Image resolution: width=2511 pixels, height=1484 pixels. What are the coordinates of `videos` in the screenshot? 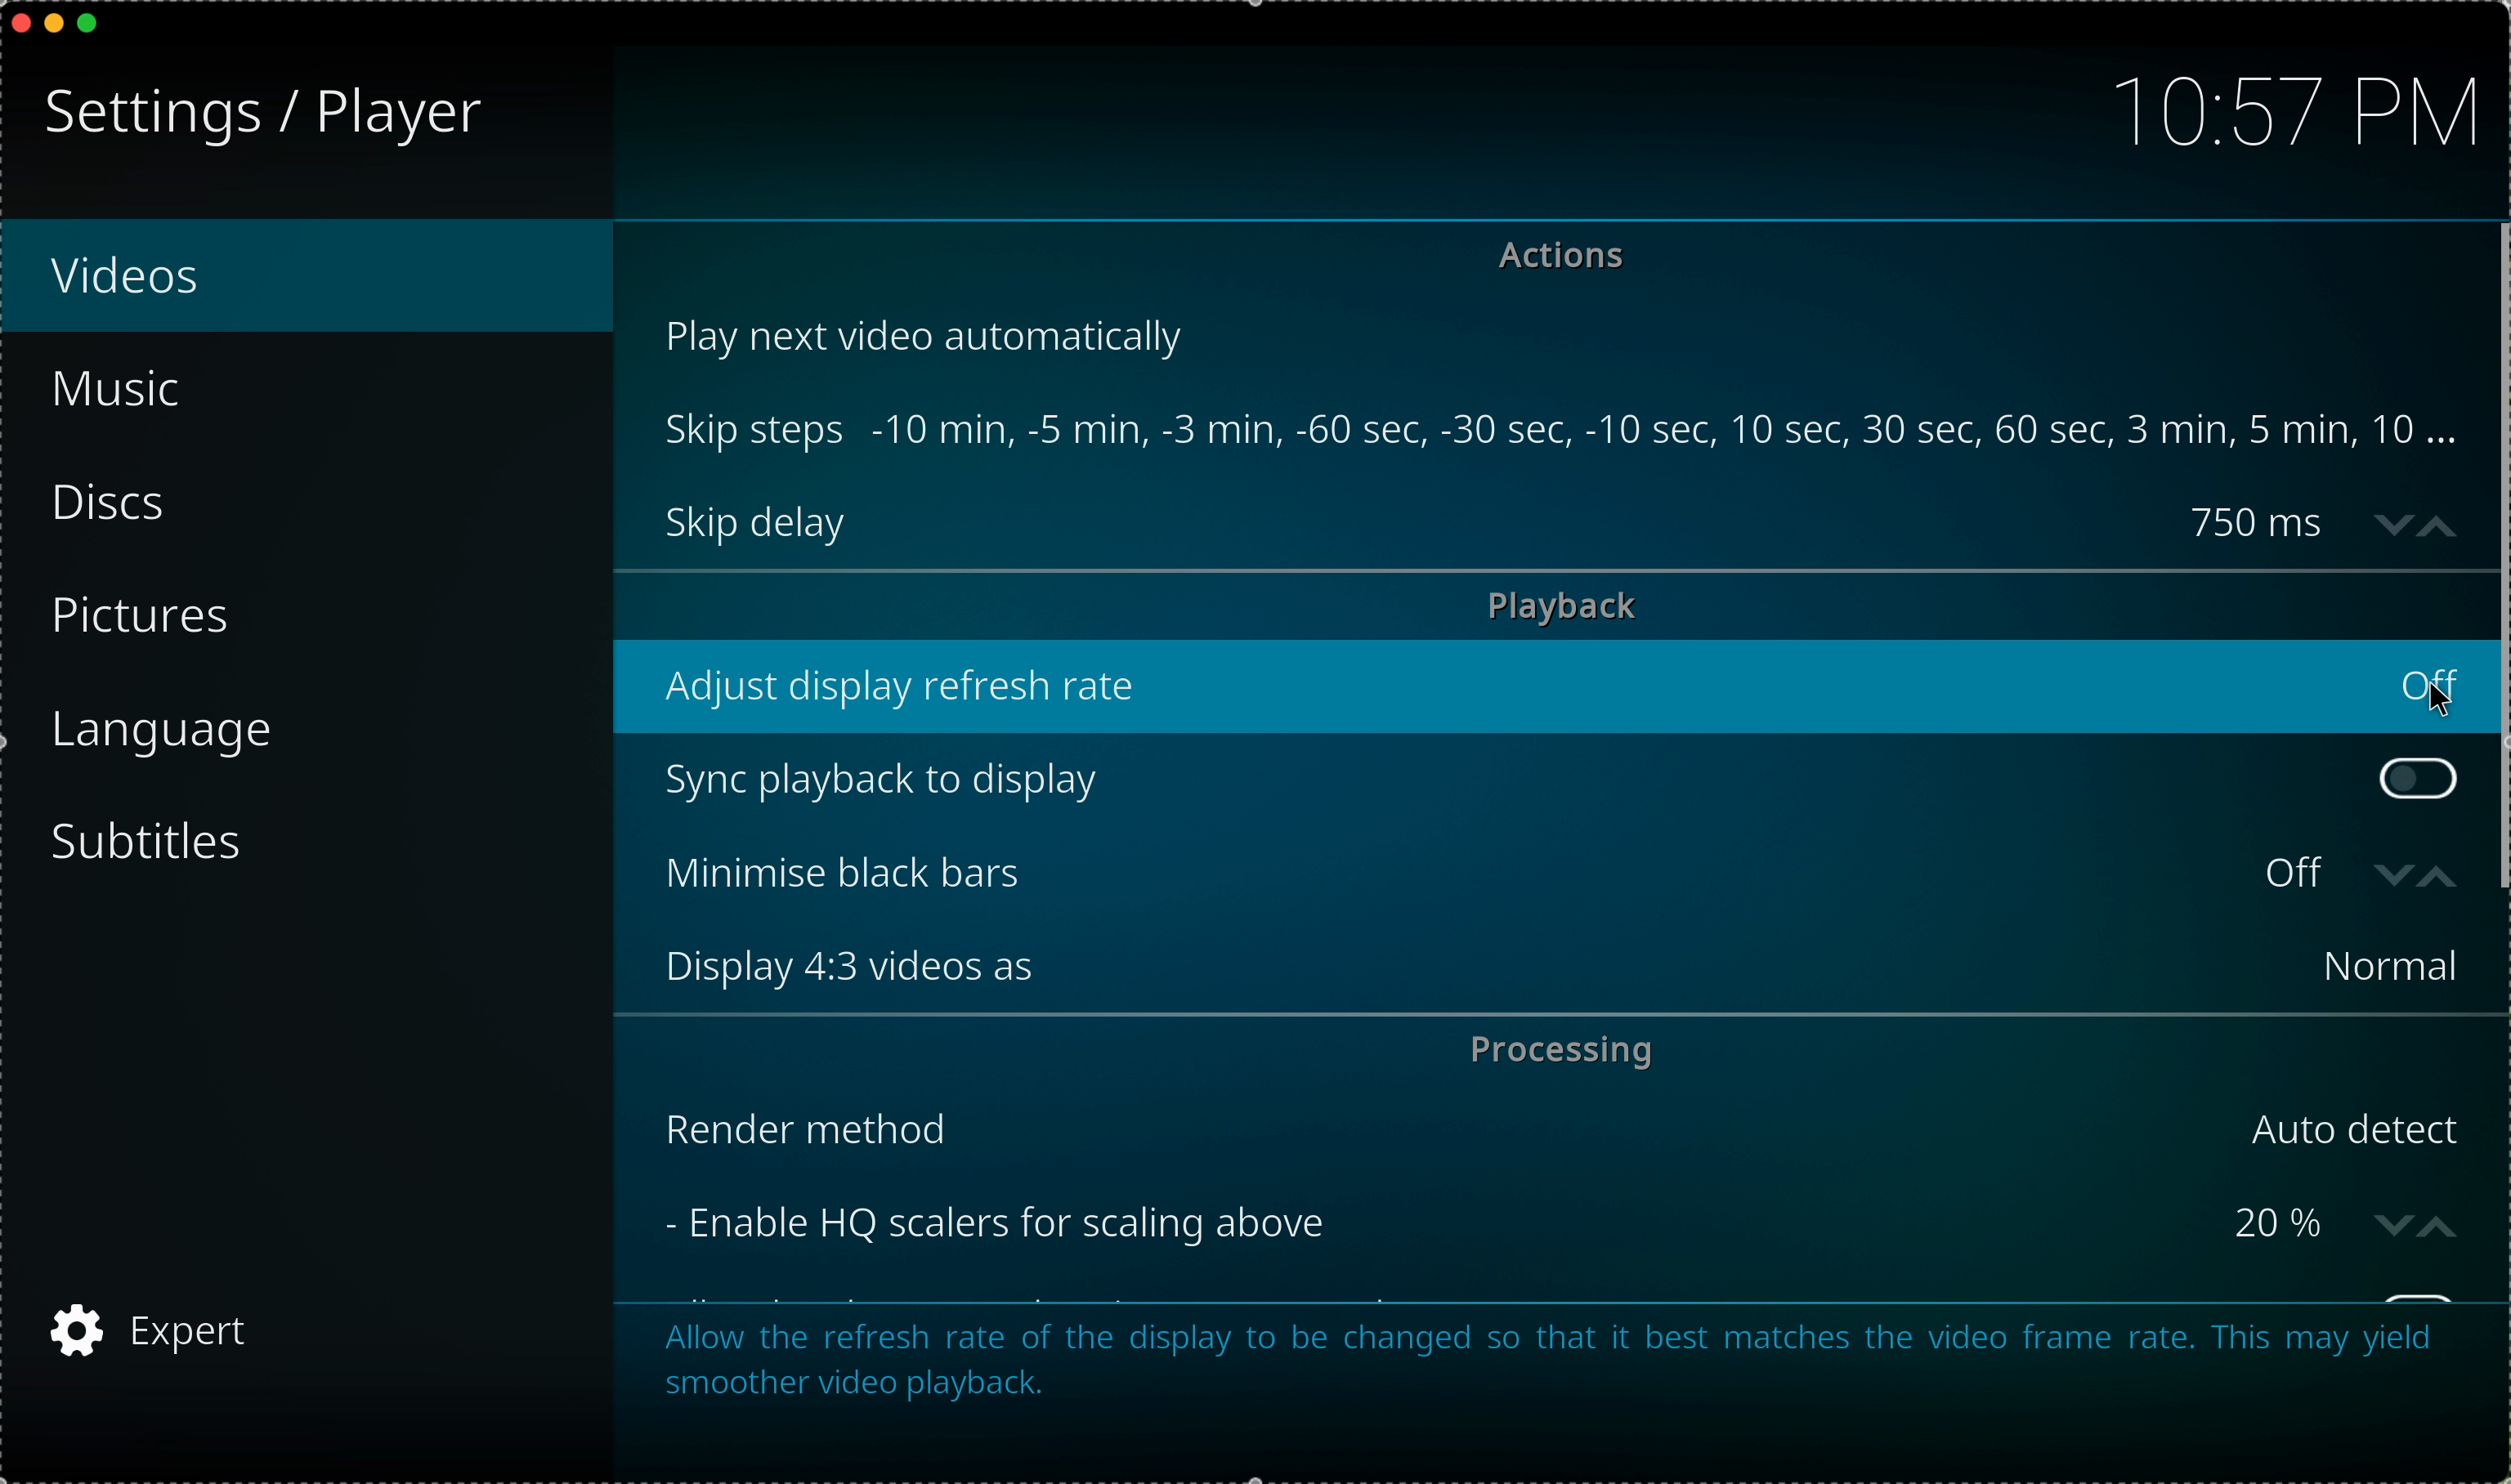 It's located at (307, 280).